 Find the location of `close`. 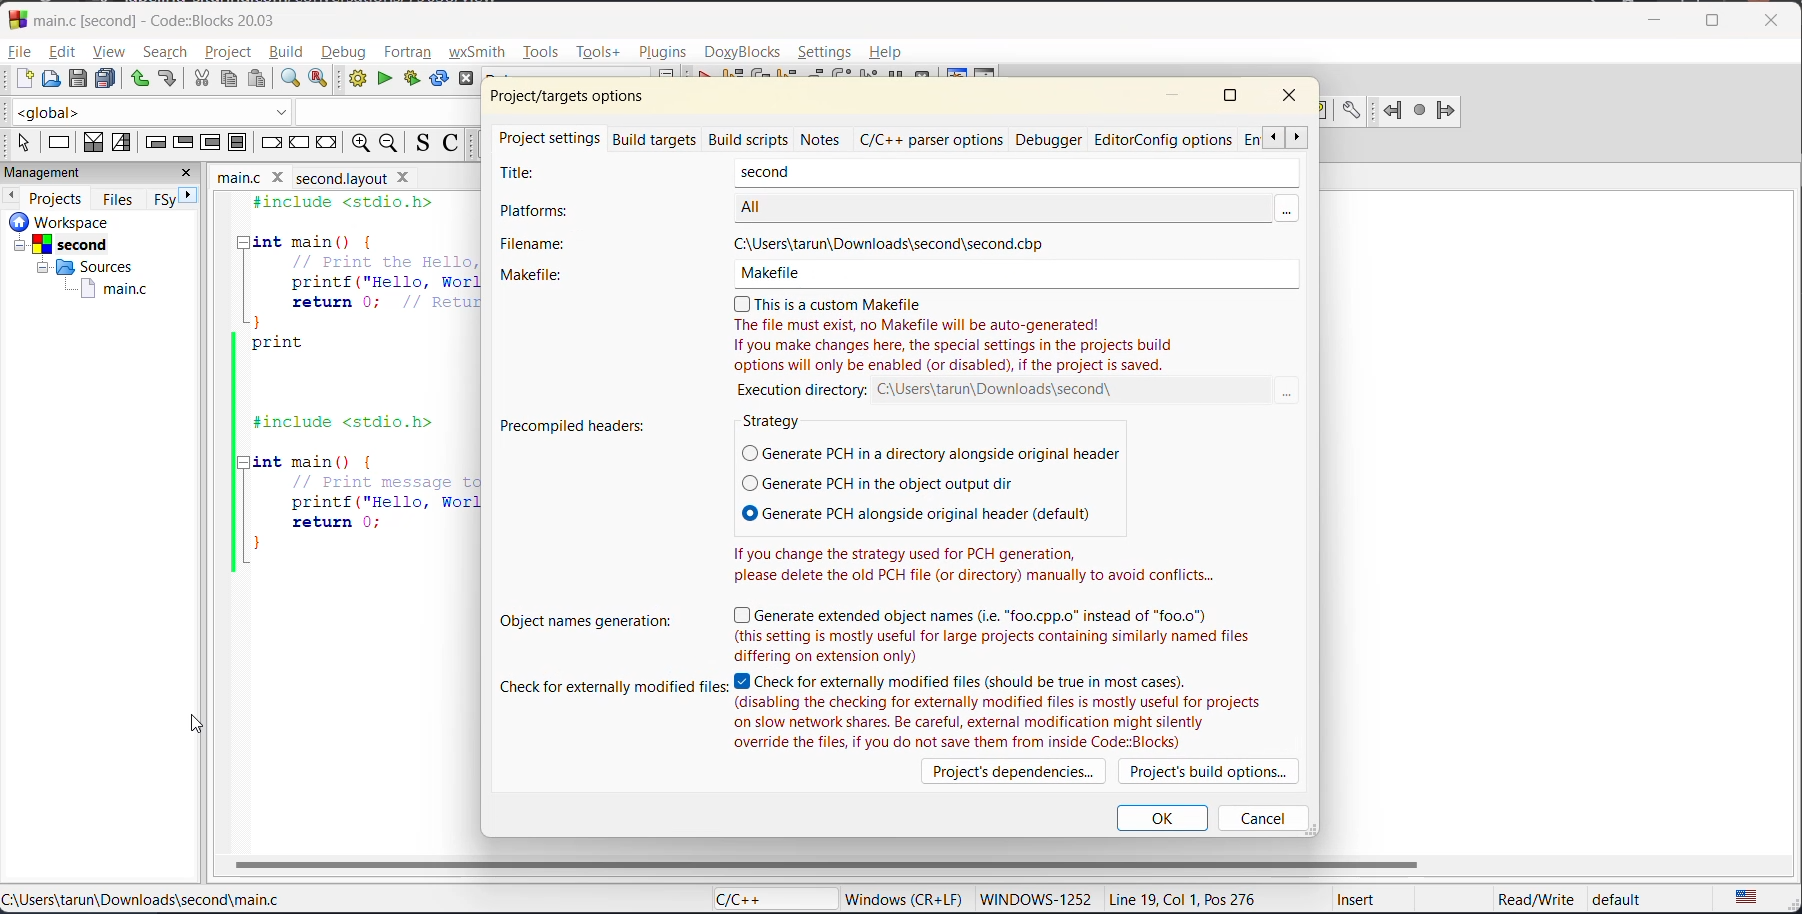

close is located at coordinates (188, 174).